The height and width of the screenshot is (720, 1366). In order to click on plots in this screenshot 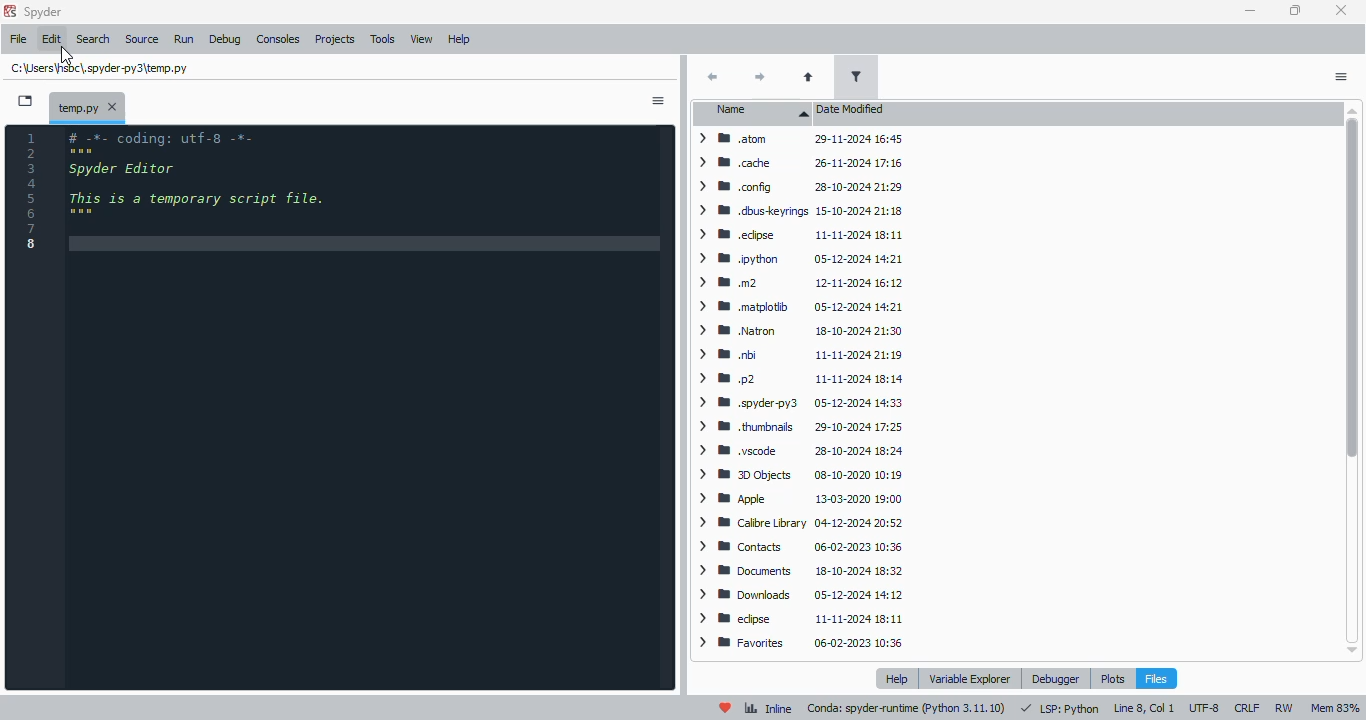, I will do `click(1112, 678)`.